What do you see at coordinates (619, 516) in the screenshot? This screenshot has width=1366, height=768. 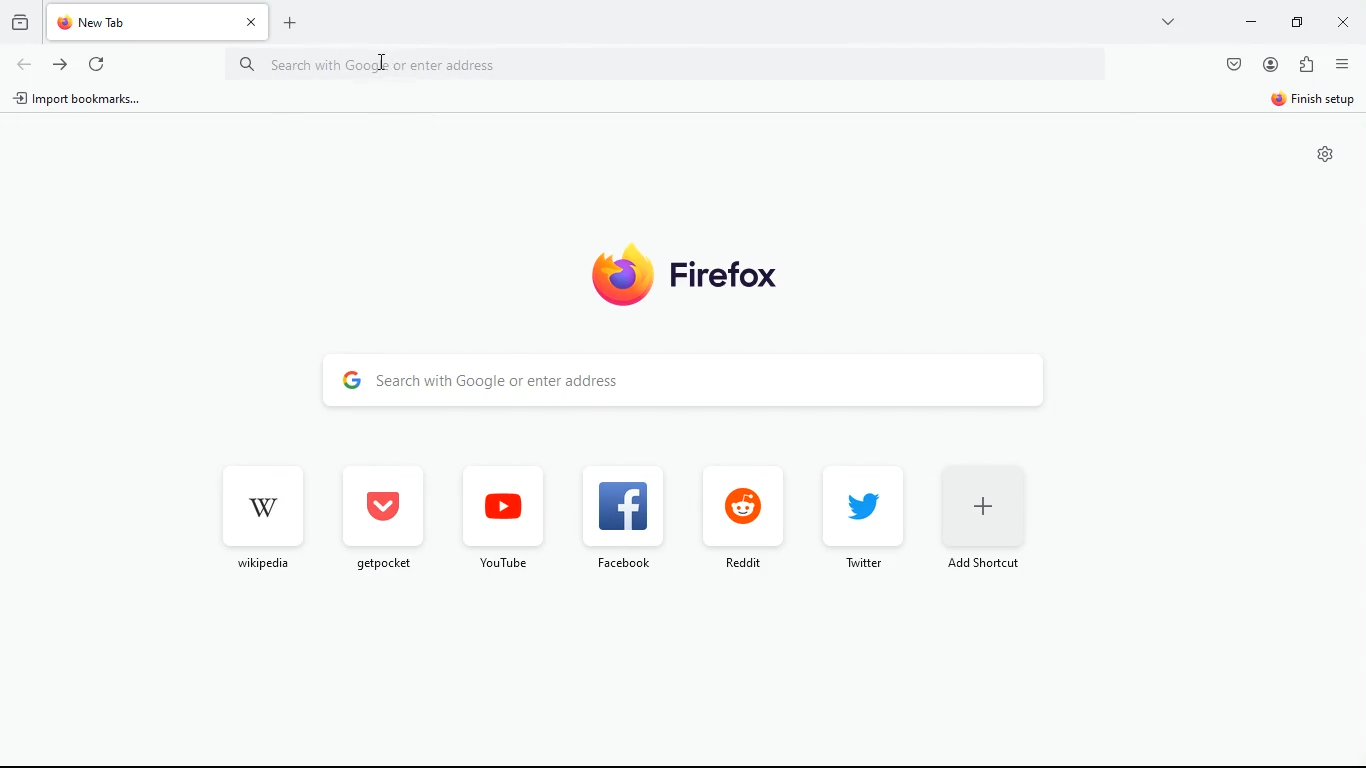 I see `facebook` at bounding box center [619, 516].